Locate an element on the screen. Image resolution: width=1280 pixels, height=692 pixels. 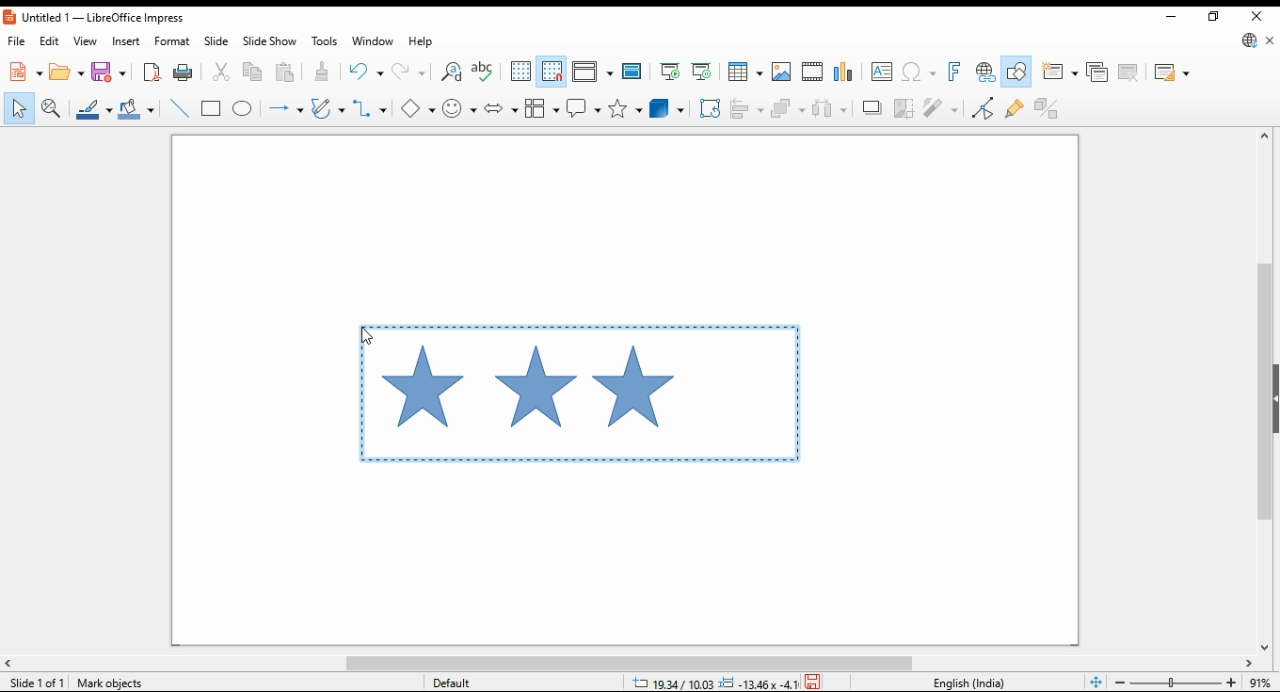
connectors is located at coordinates (369, 105).